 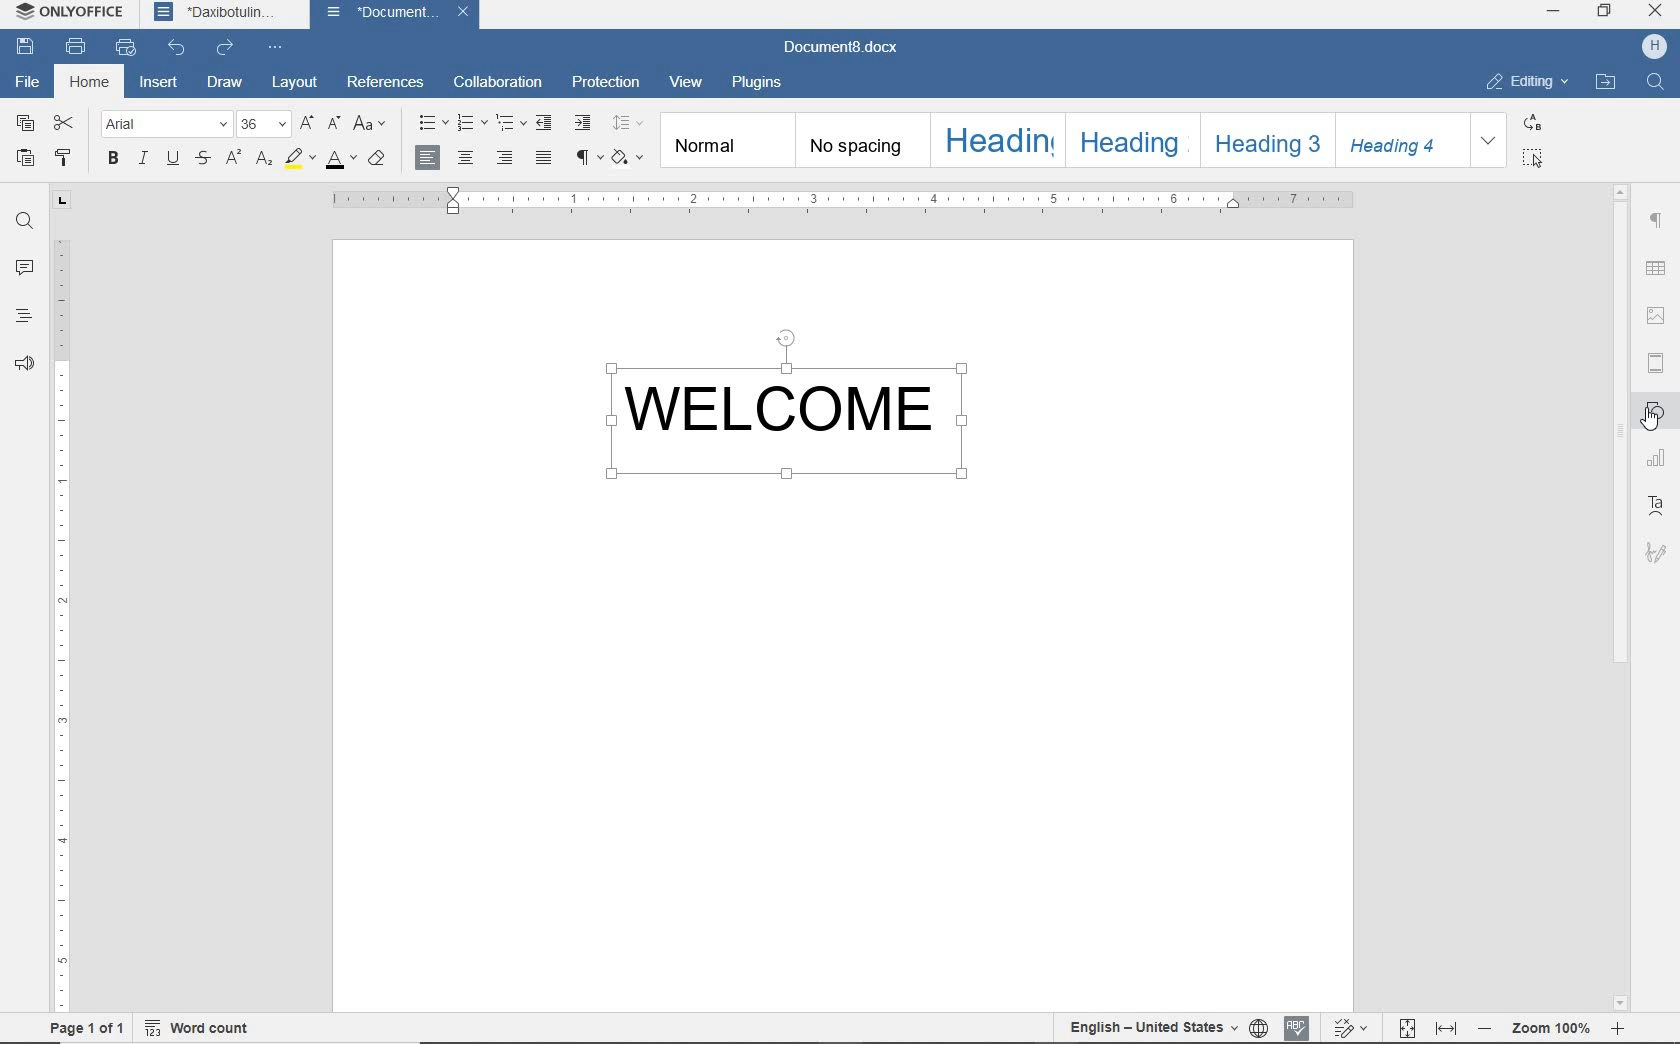 I want to click on CUT, so click(x=66, y=123).